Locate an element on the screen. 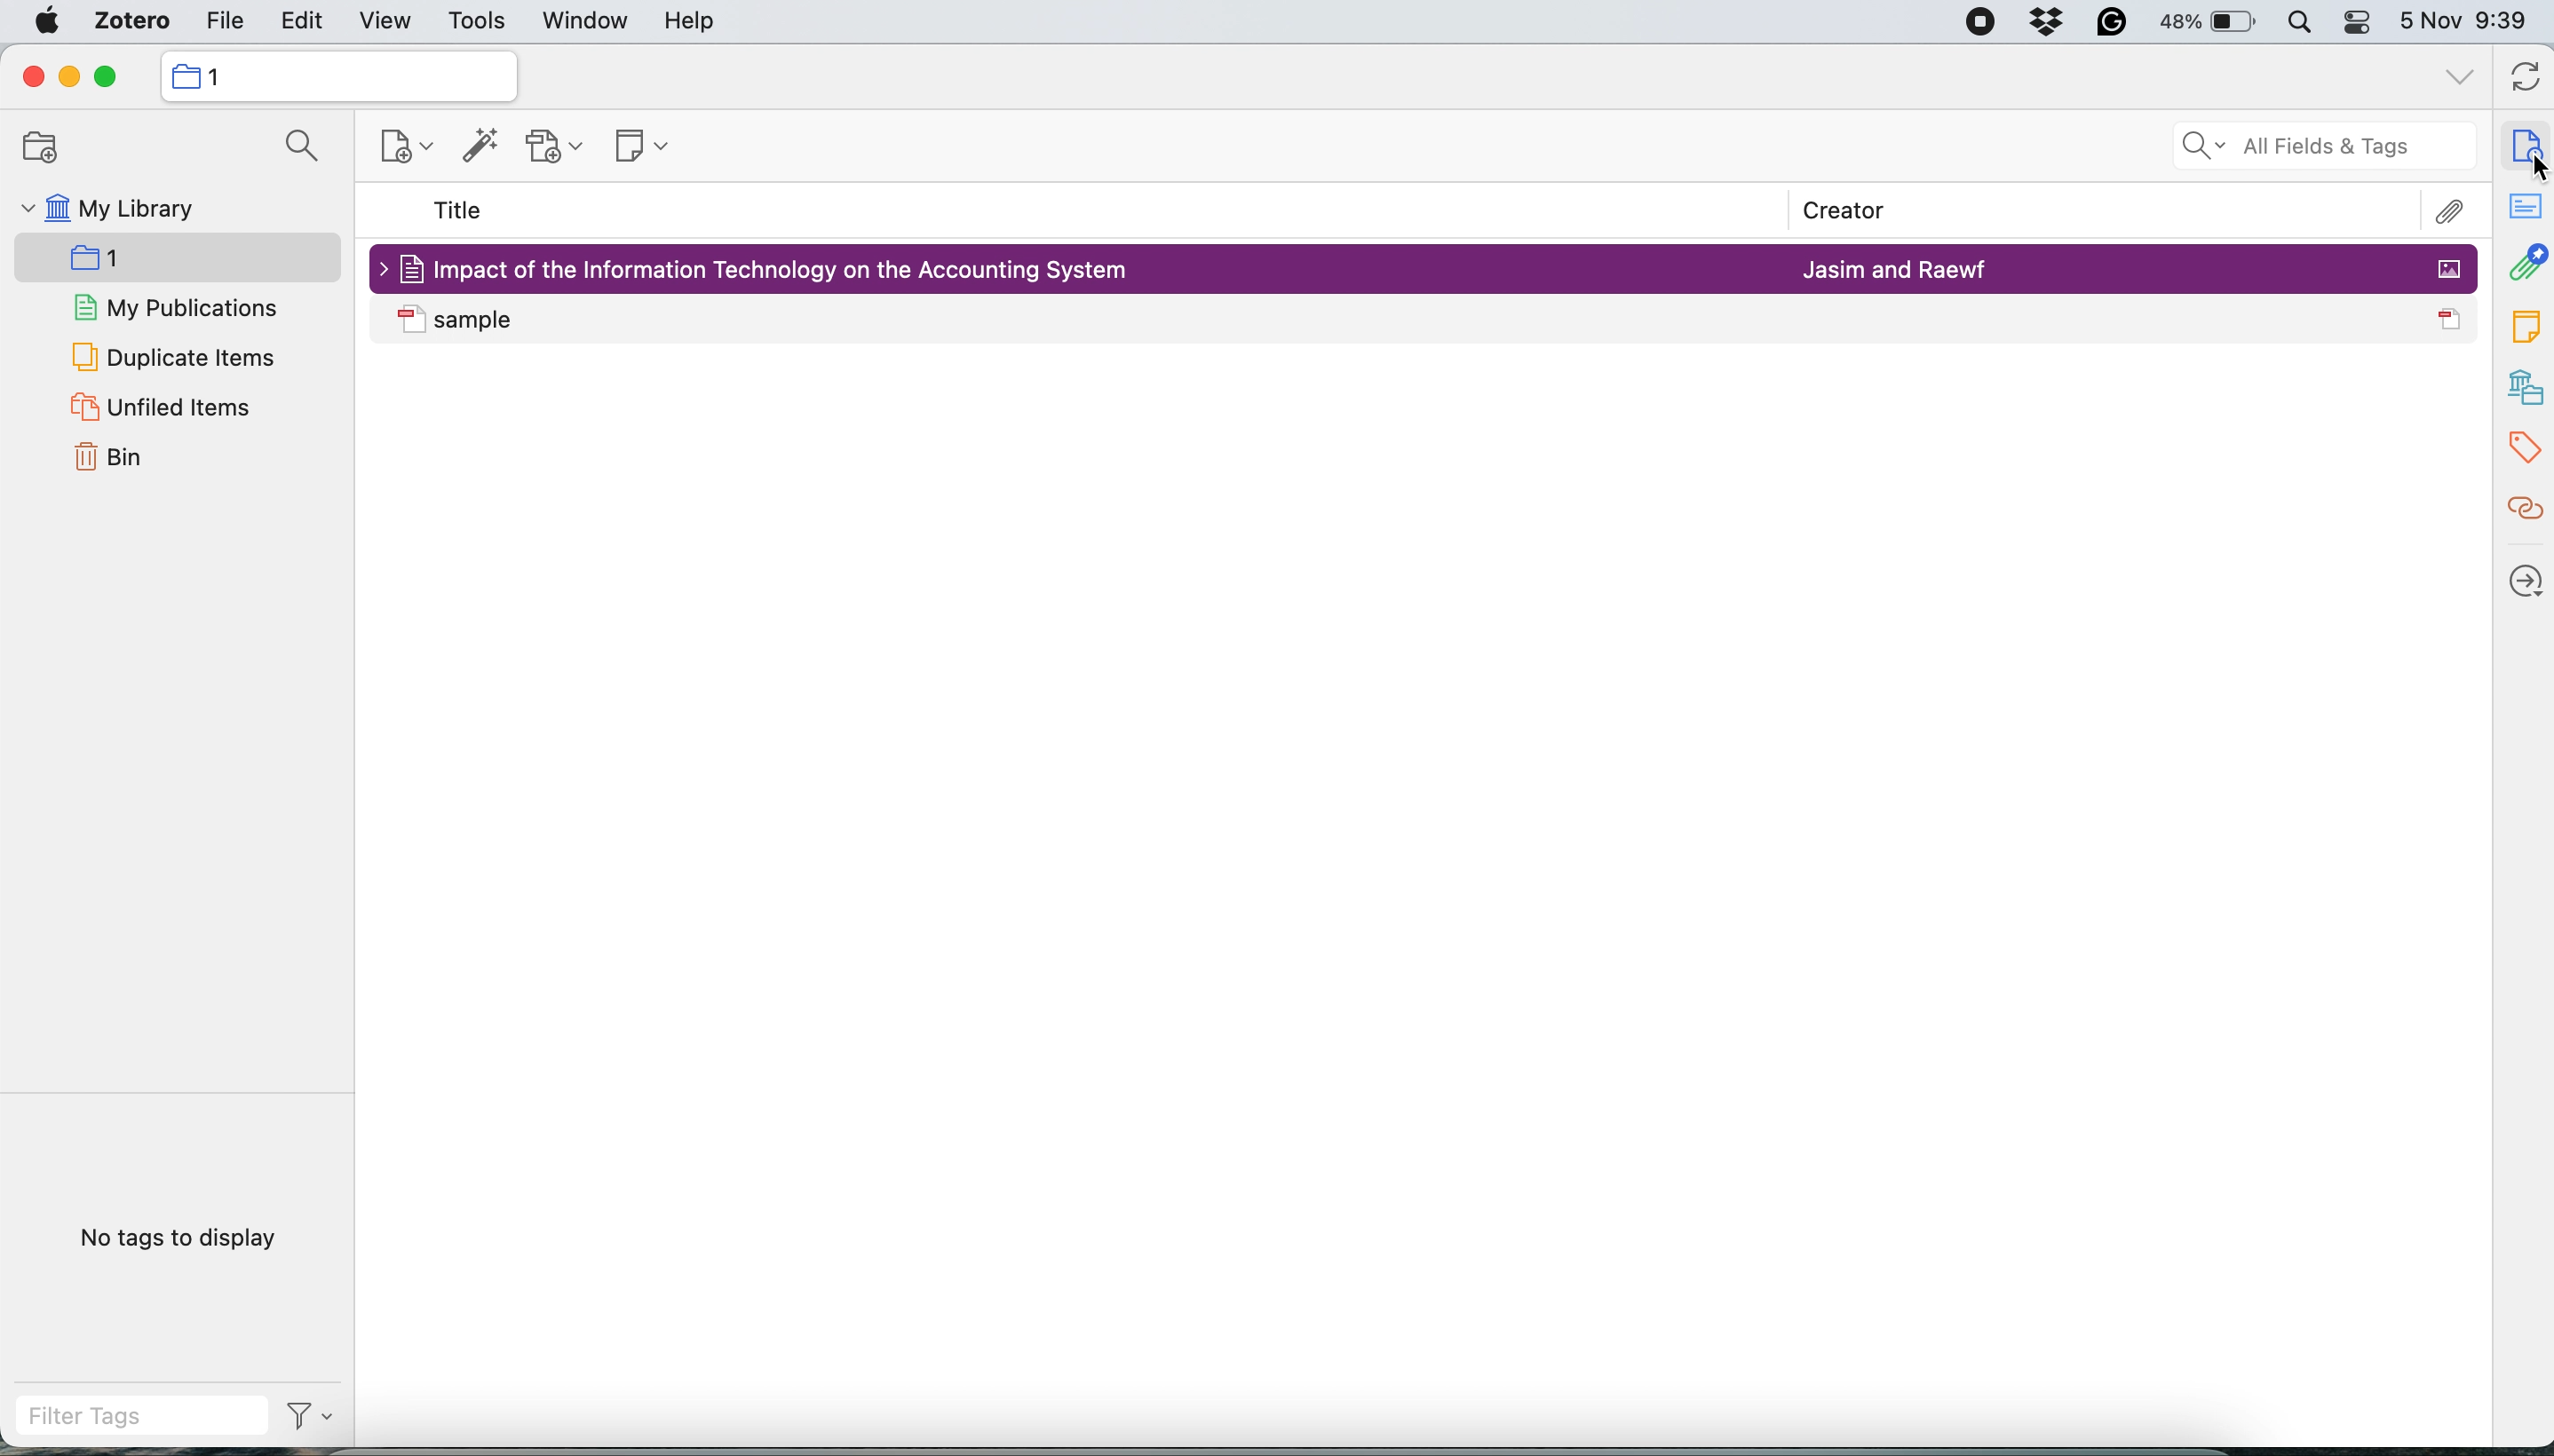 The image size is (2554, 1456). 48% battery is located at coordinates (2211, 23).